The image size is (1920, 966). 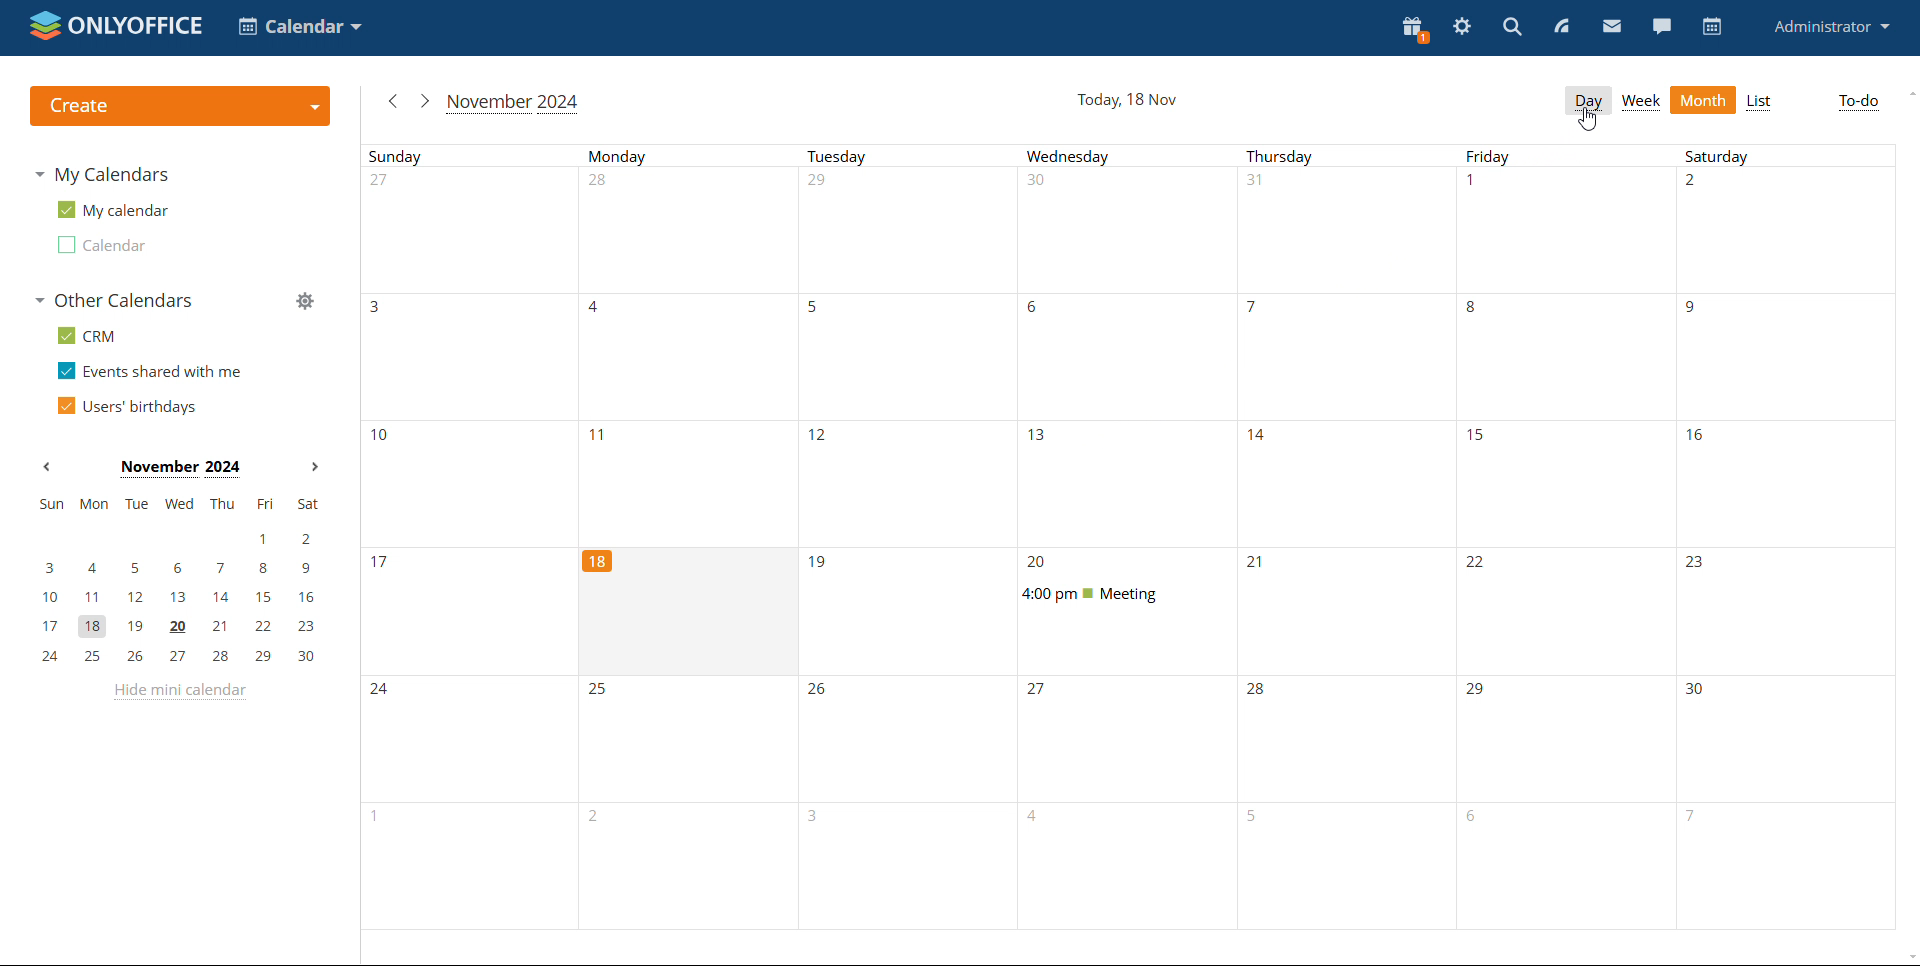 I want to click on scroll up, so click(x=1908, y=92).